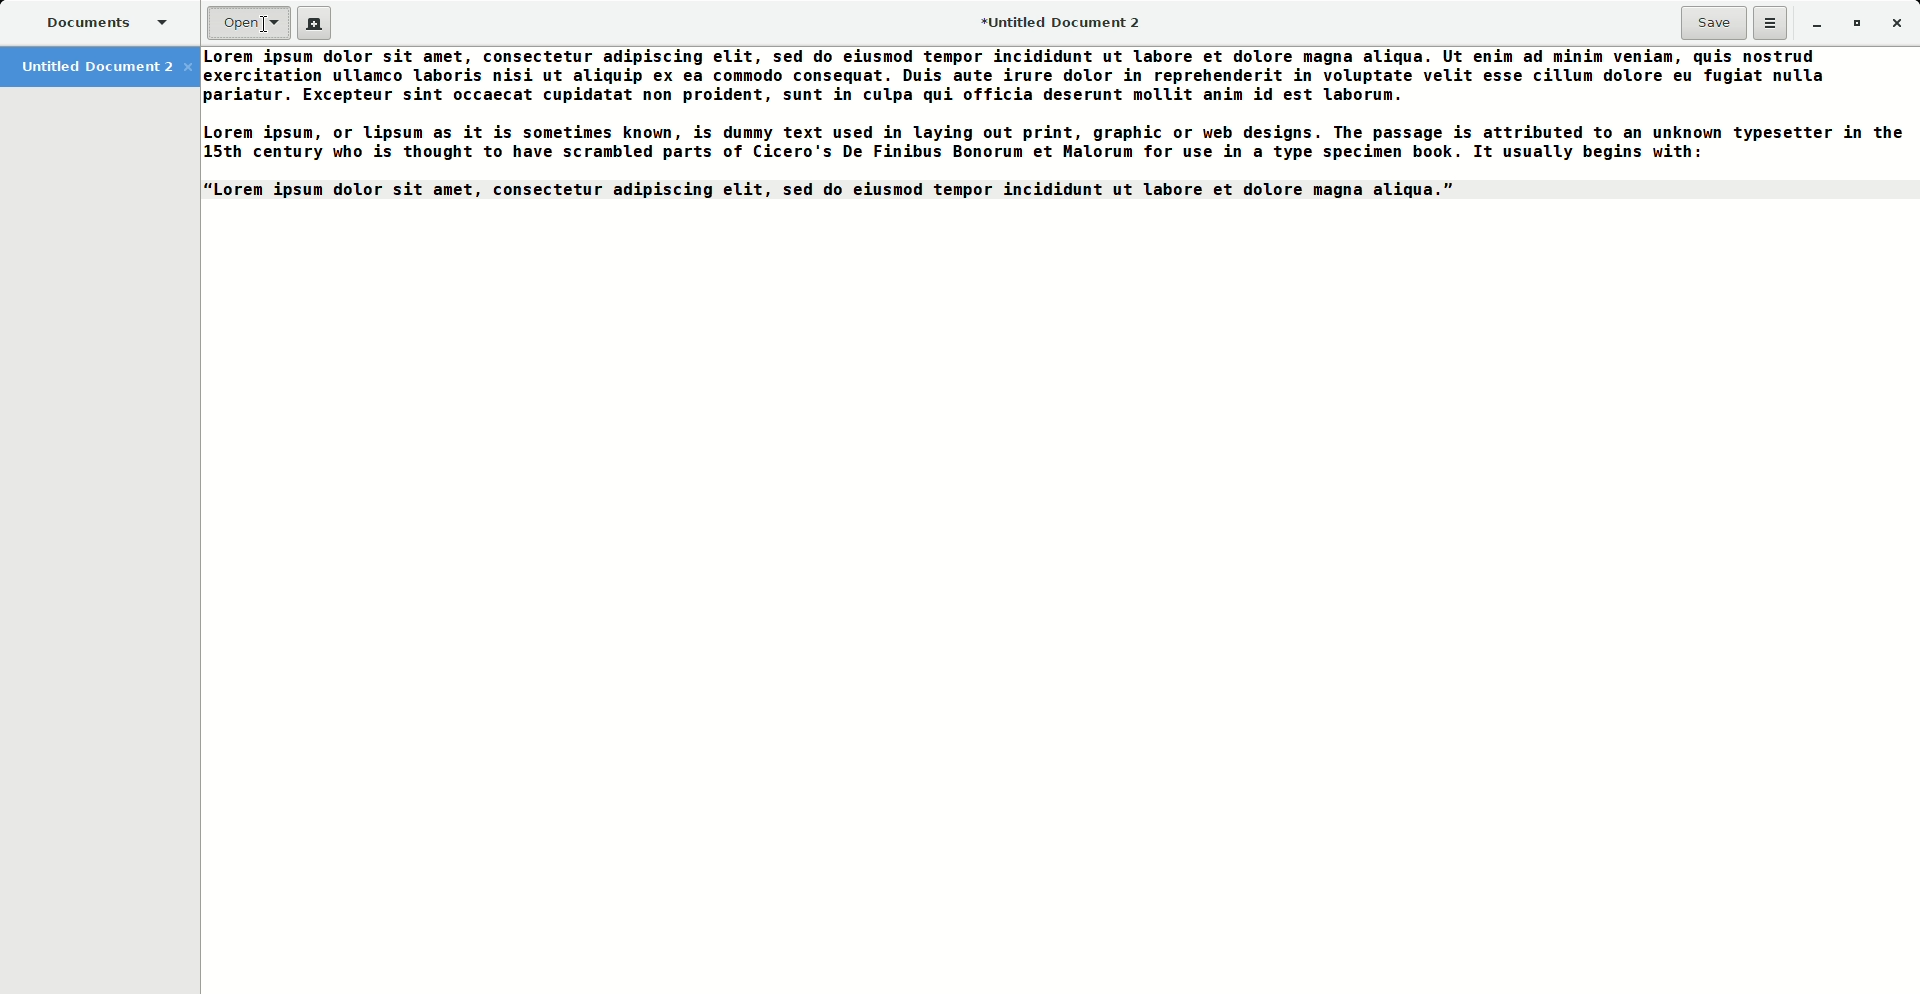 The height and width of the screenshot is (994, 1920). Describe the element at coordinates (1713, 23) in the screenshot. I see `Save` at that location.